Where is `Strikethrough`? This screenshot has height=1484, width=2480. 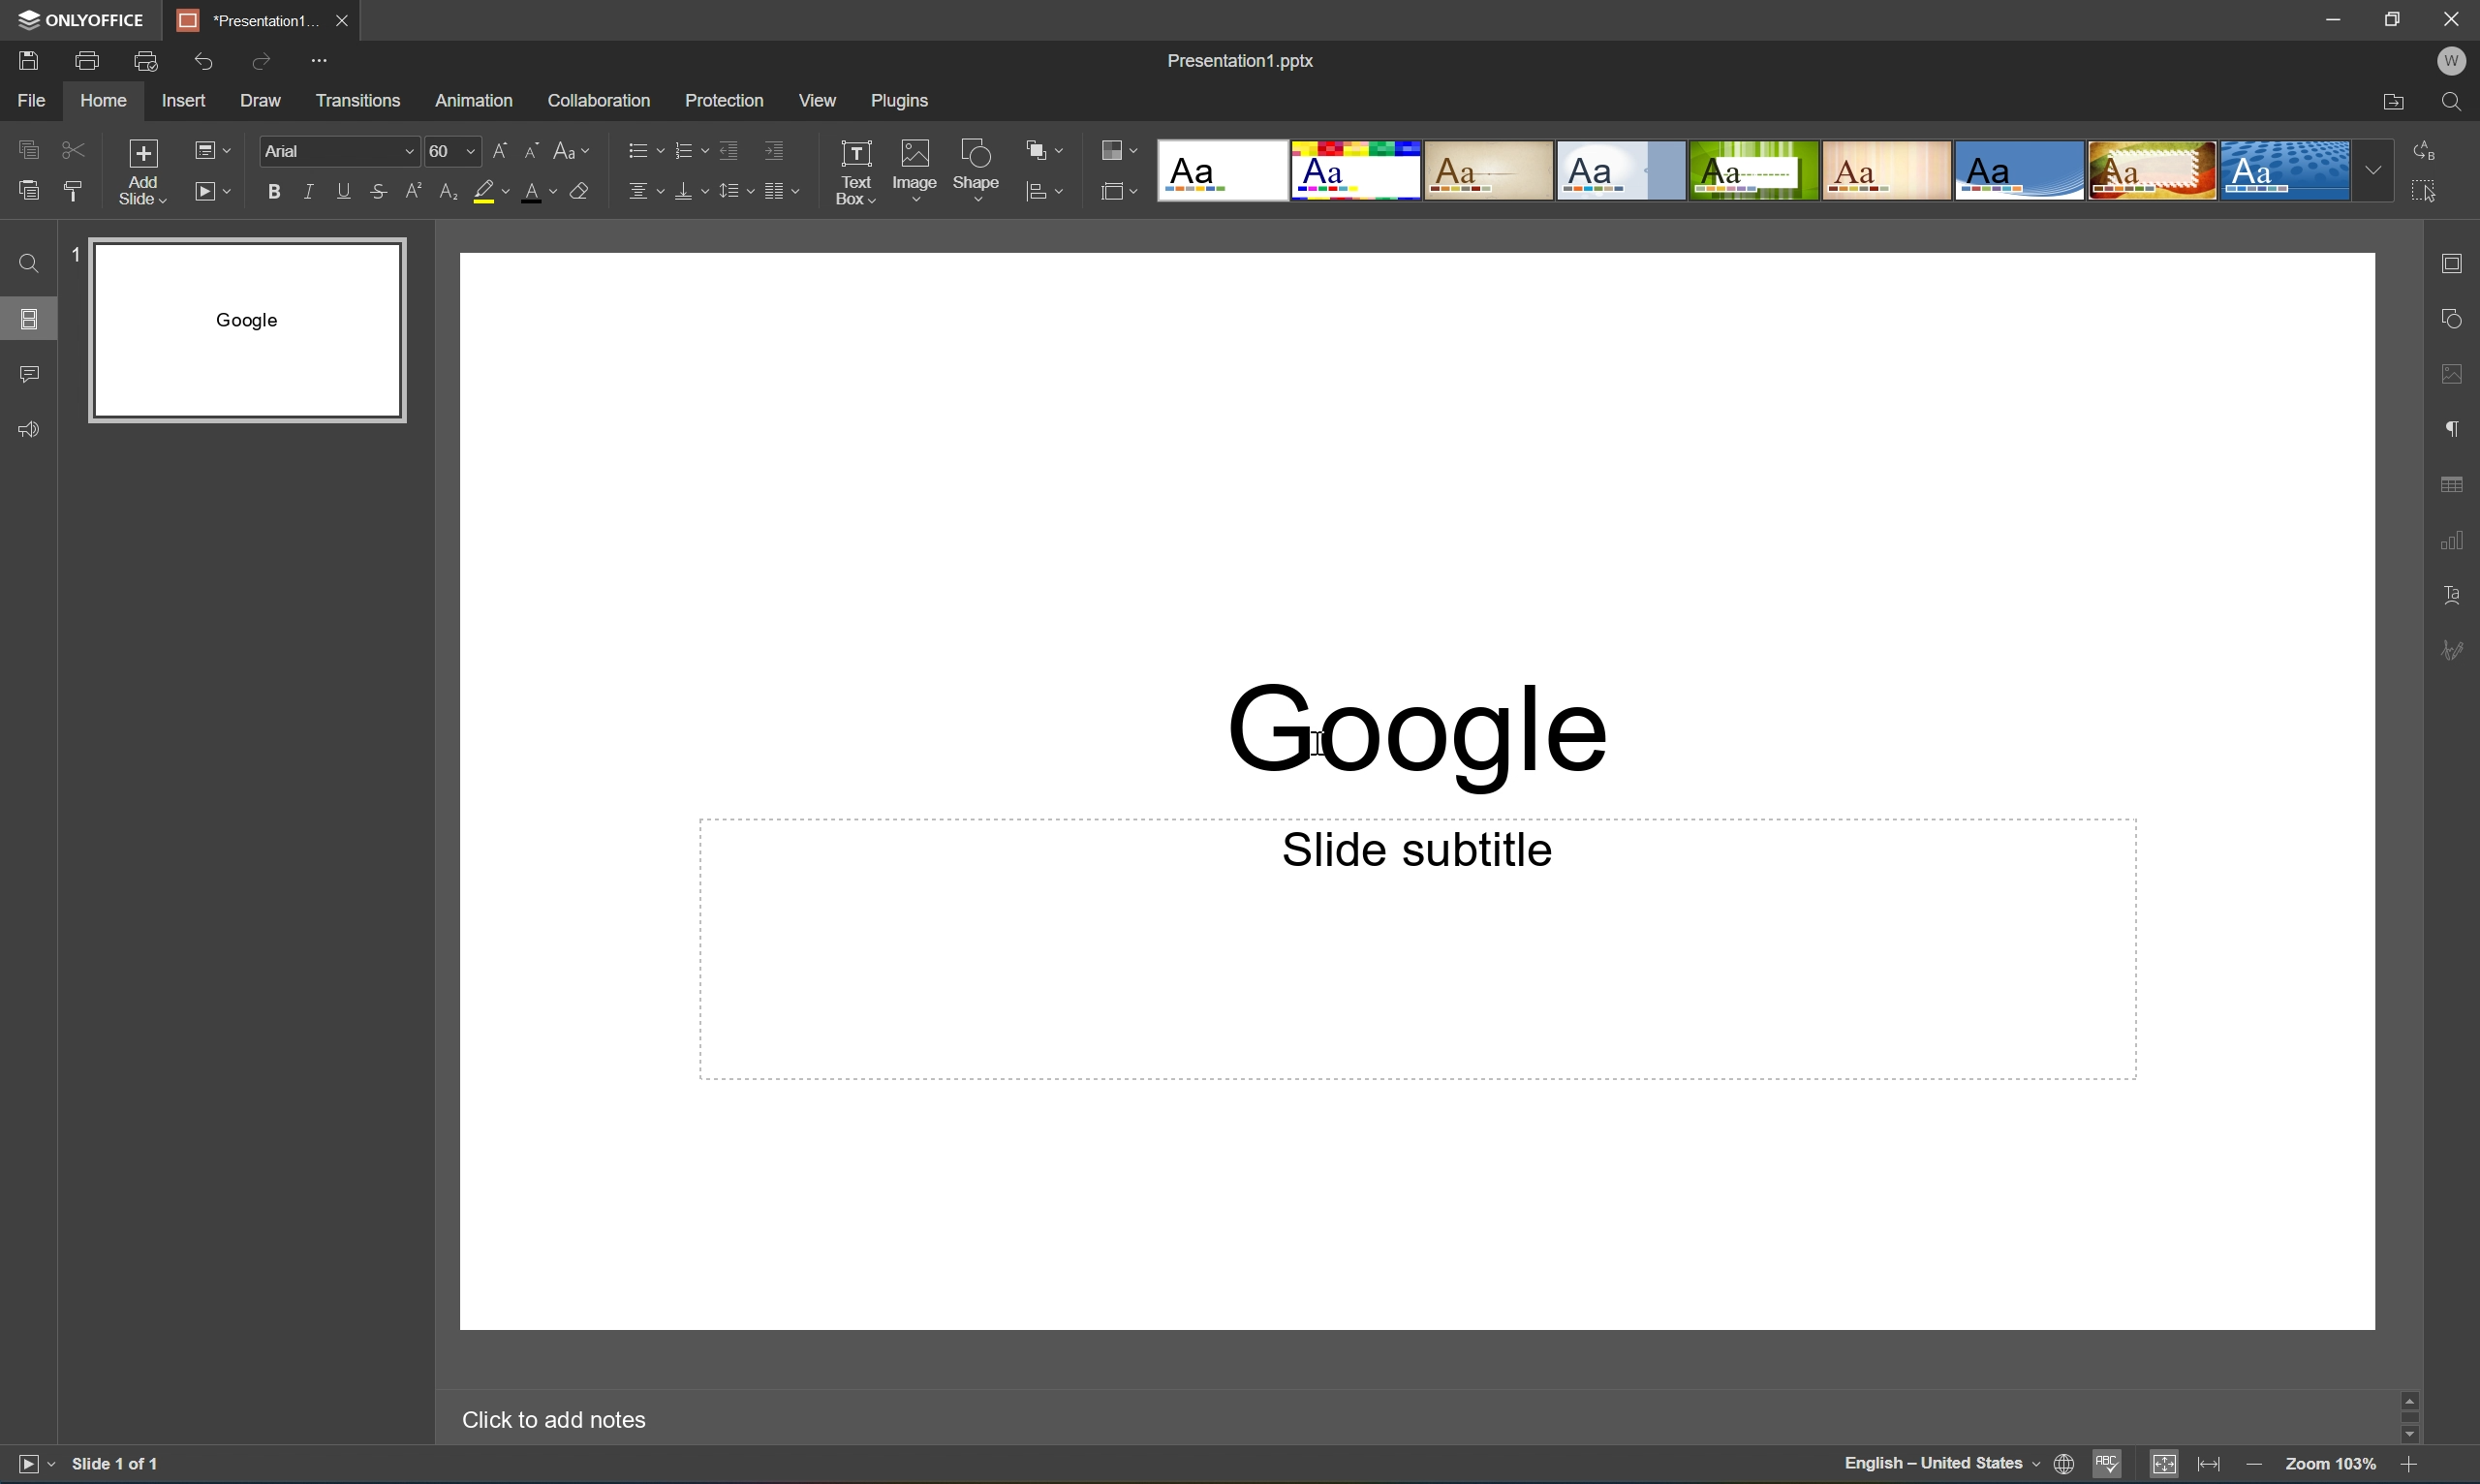 Strikethrough is located at coordinates (383, 194).